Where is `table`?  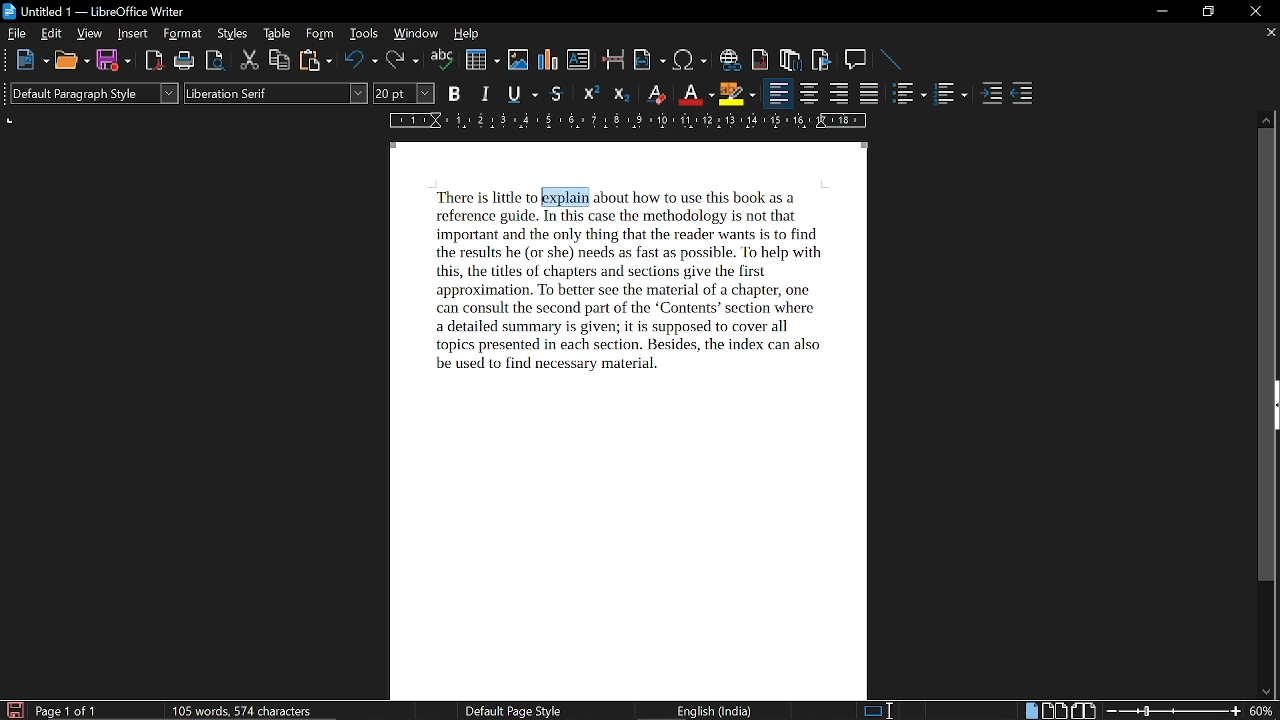 table is located at coordinates (276, 34).